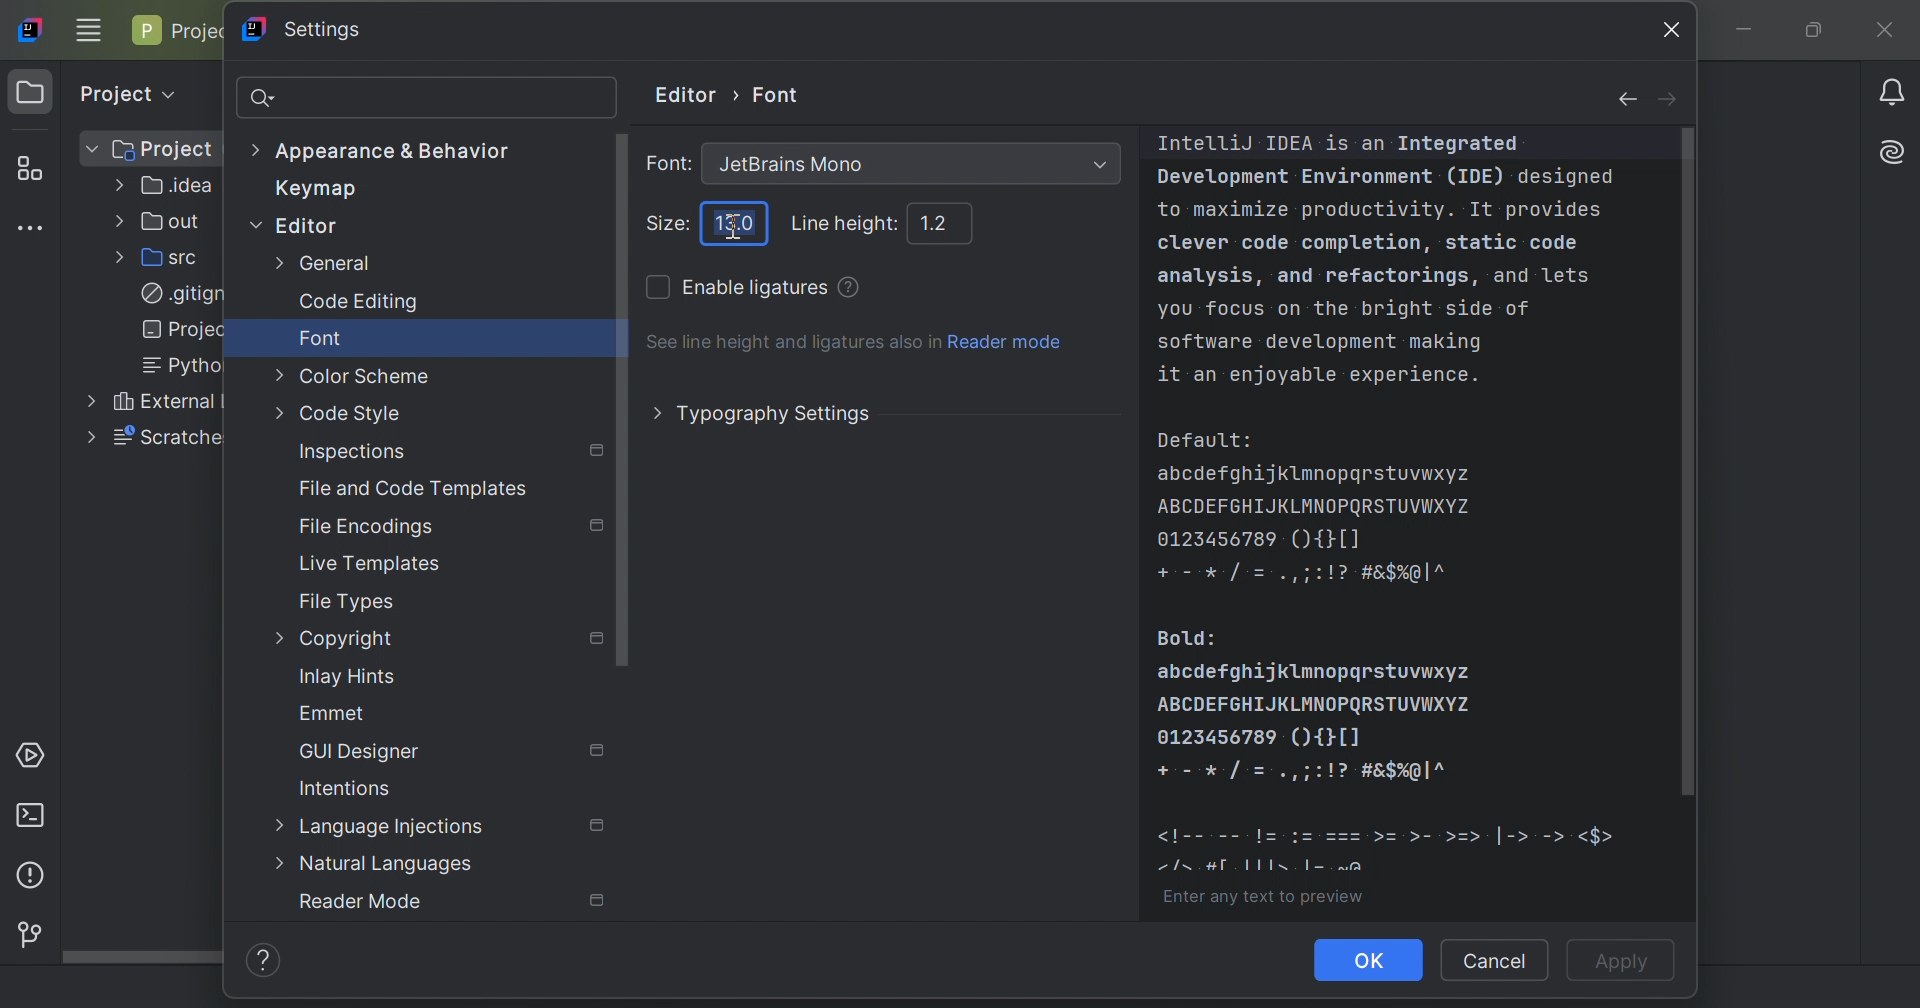  Describe the element at coordinates (293, 224) in the screenshot. I see `Editor` at that location.